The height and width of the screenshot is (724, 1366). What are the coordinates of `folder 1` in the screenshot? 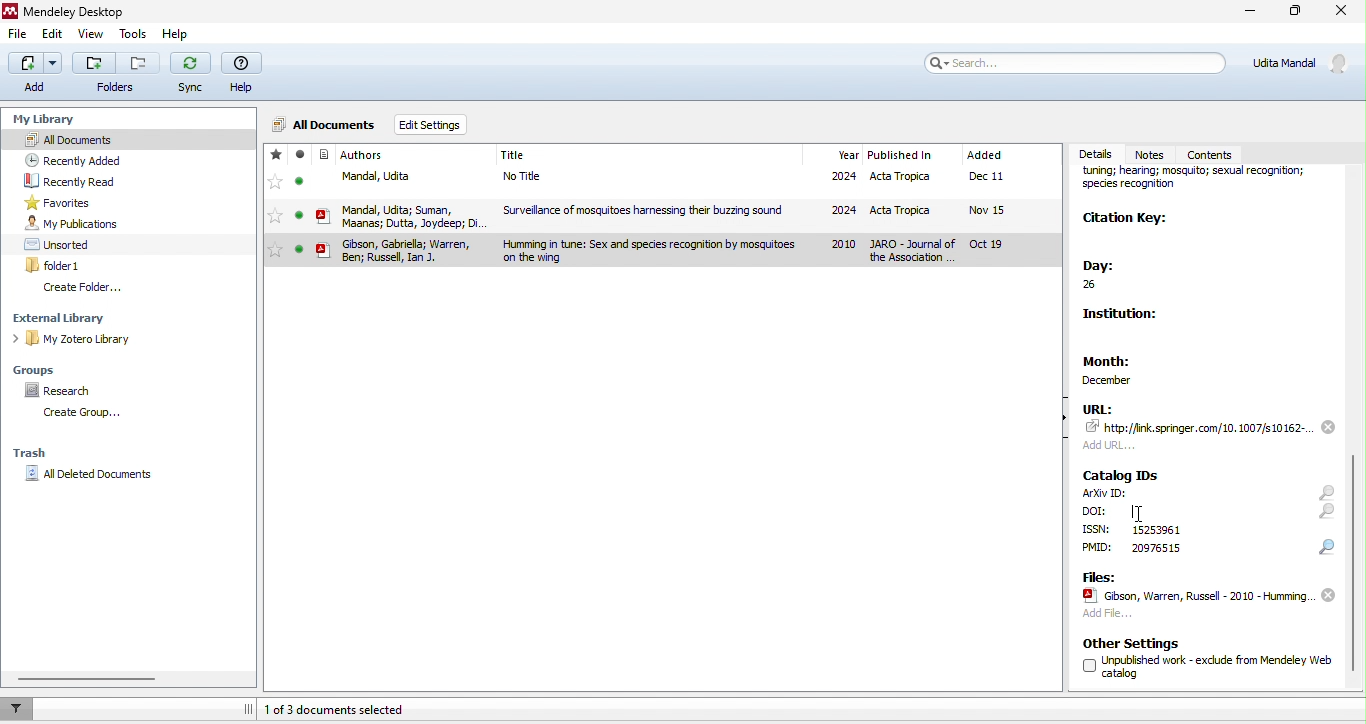 It's located at (56, 265).